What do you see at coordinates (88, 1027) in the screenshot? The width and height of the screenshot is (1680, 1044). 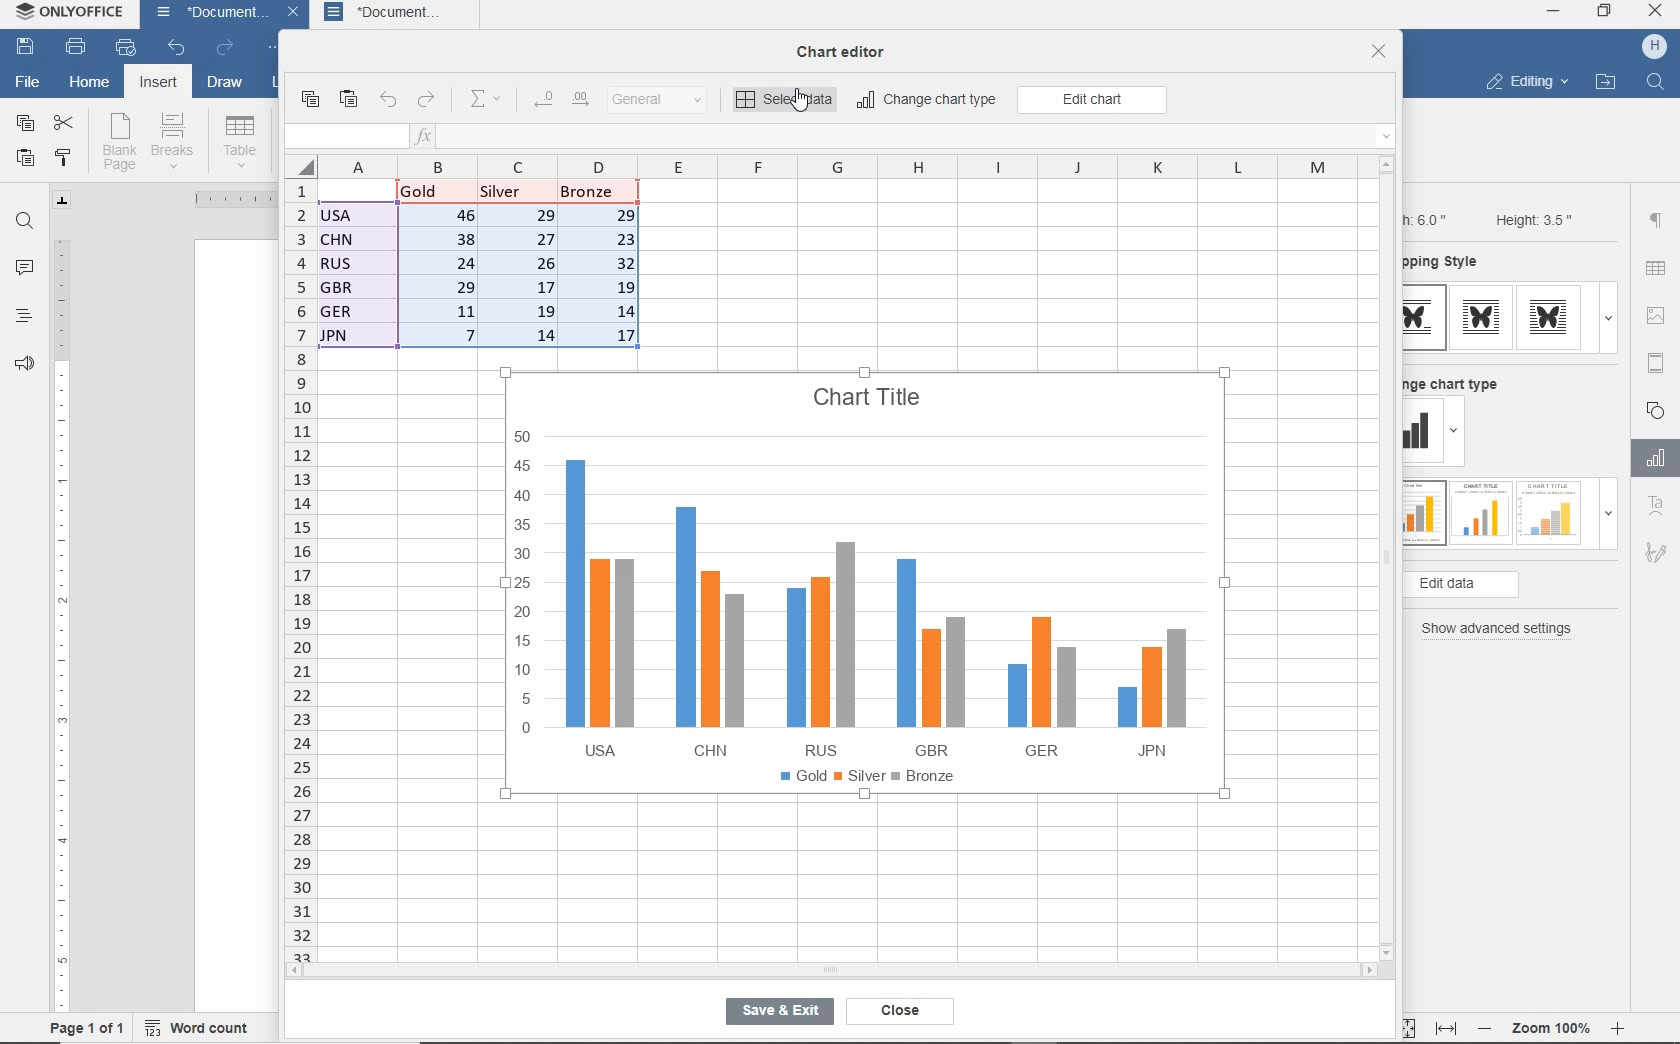 I see `page 1 of 1` at bounding box center [88, 1027].